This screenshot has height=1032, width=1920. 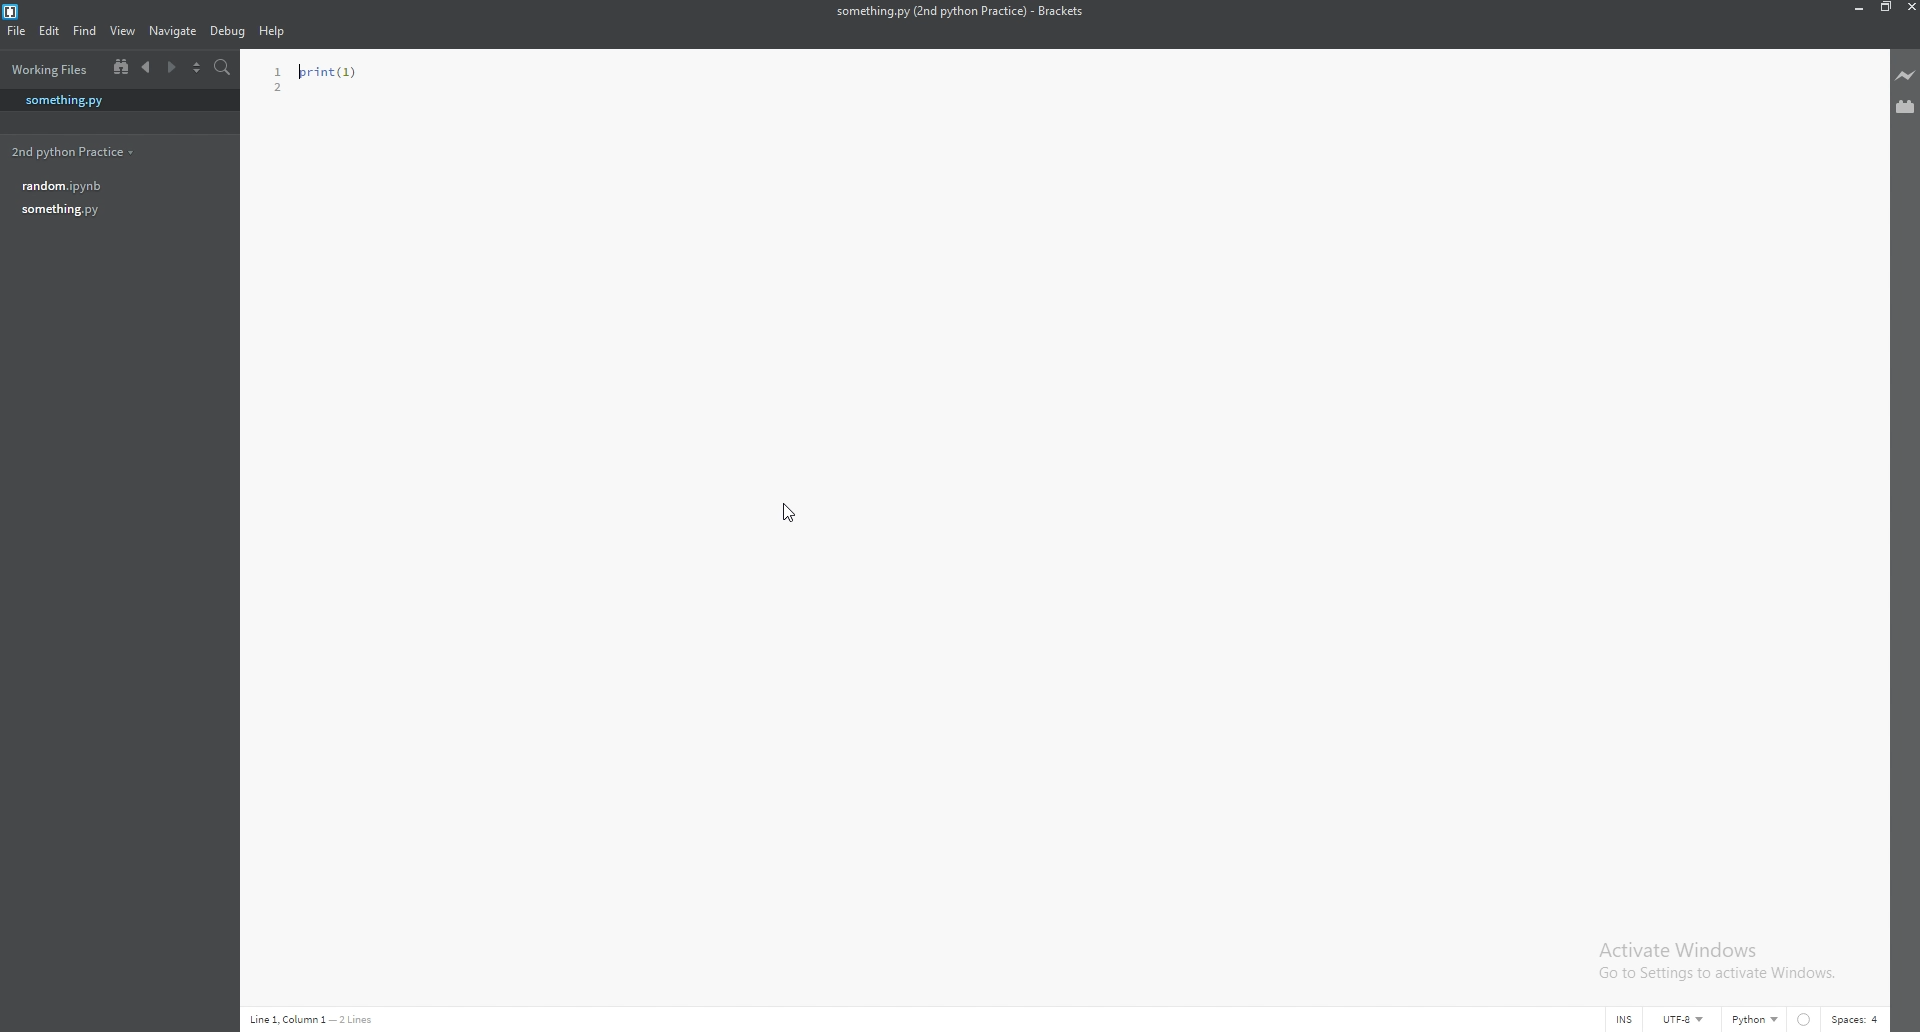 What do you see at coordinates (107, 209) in the screenshot?
I see `something.py` at bounding box center [107, 209].